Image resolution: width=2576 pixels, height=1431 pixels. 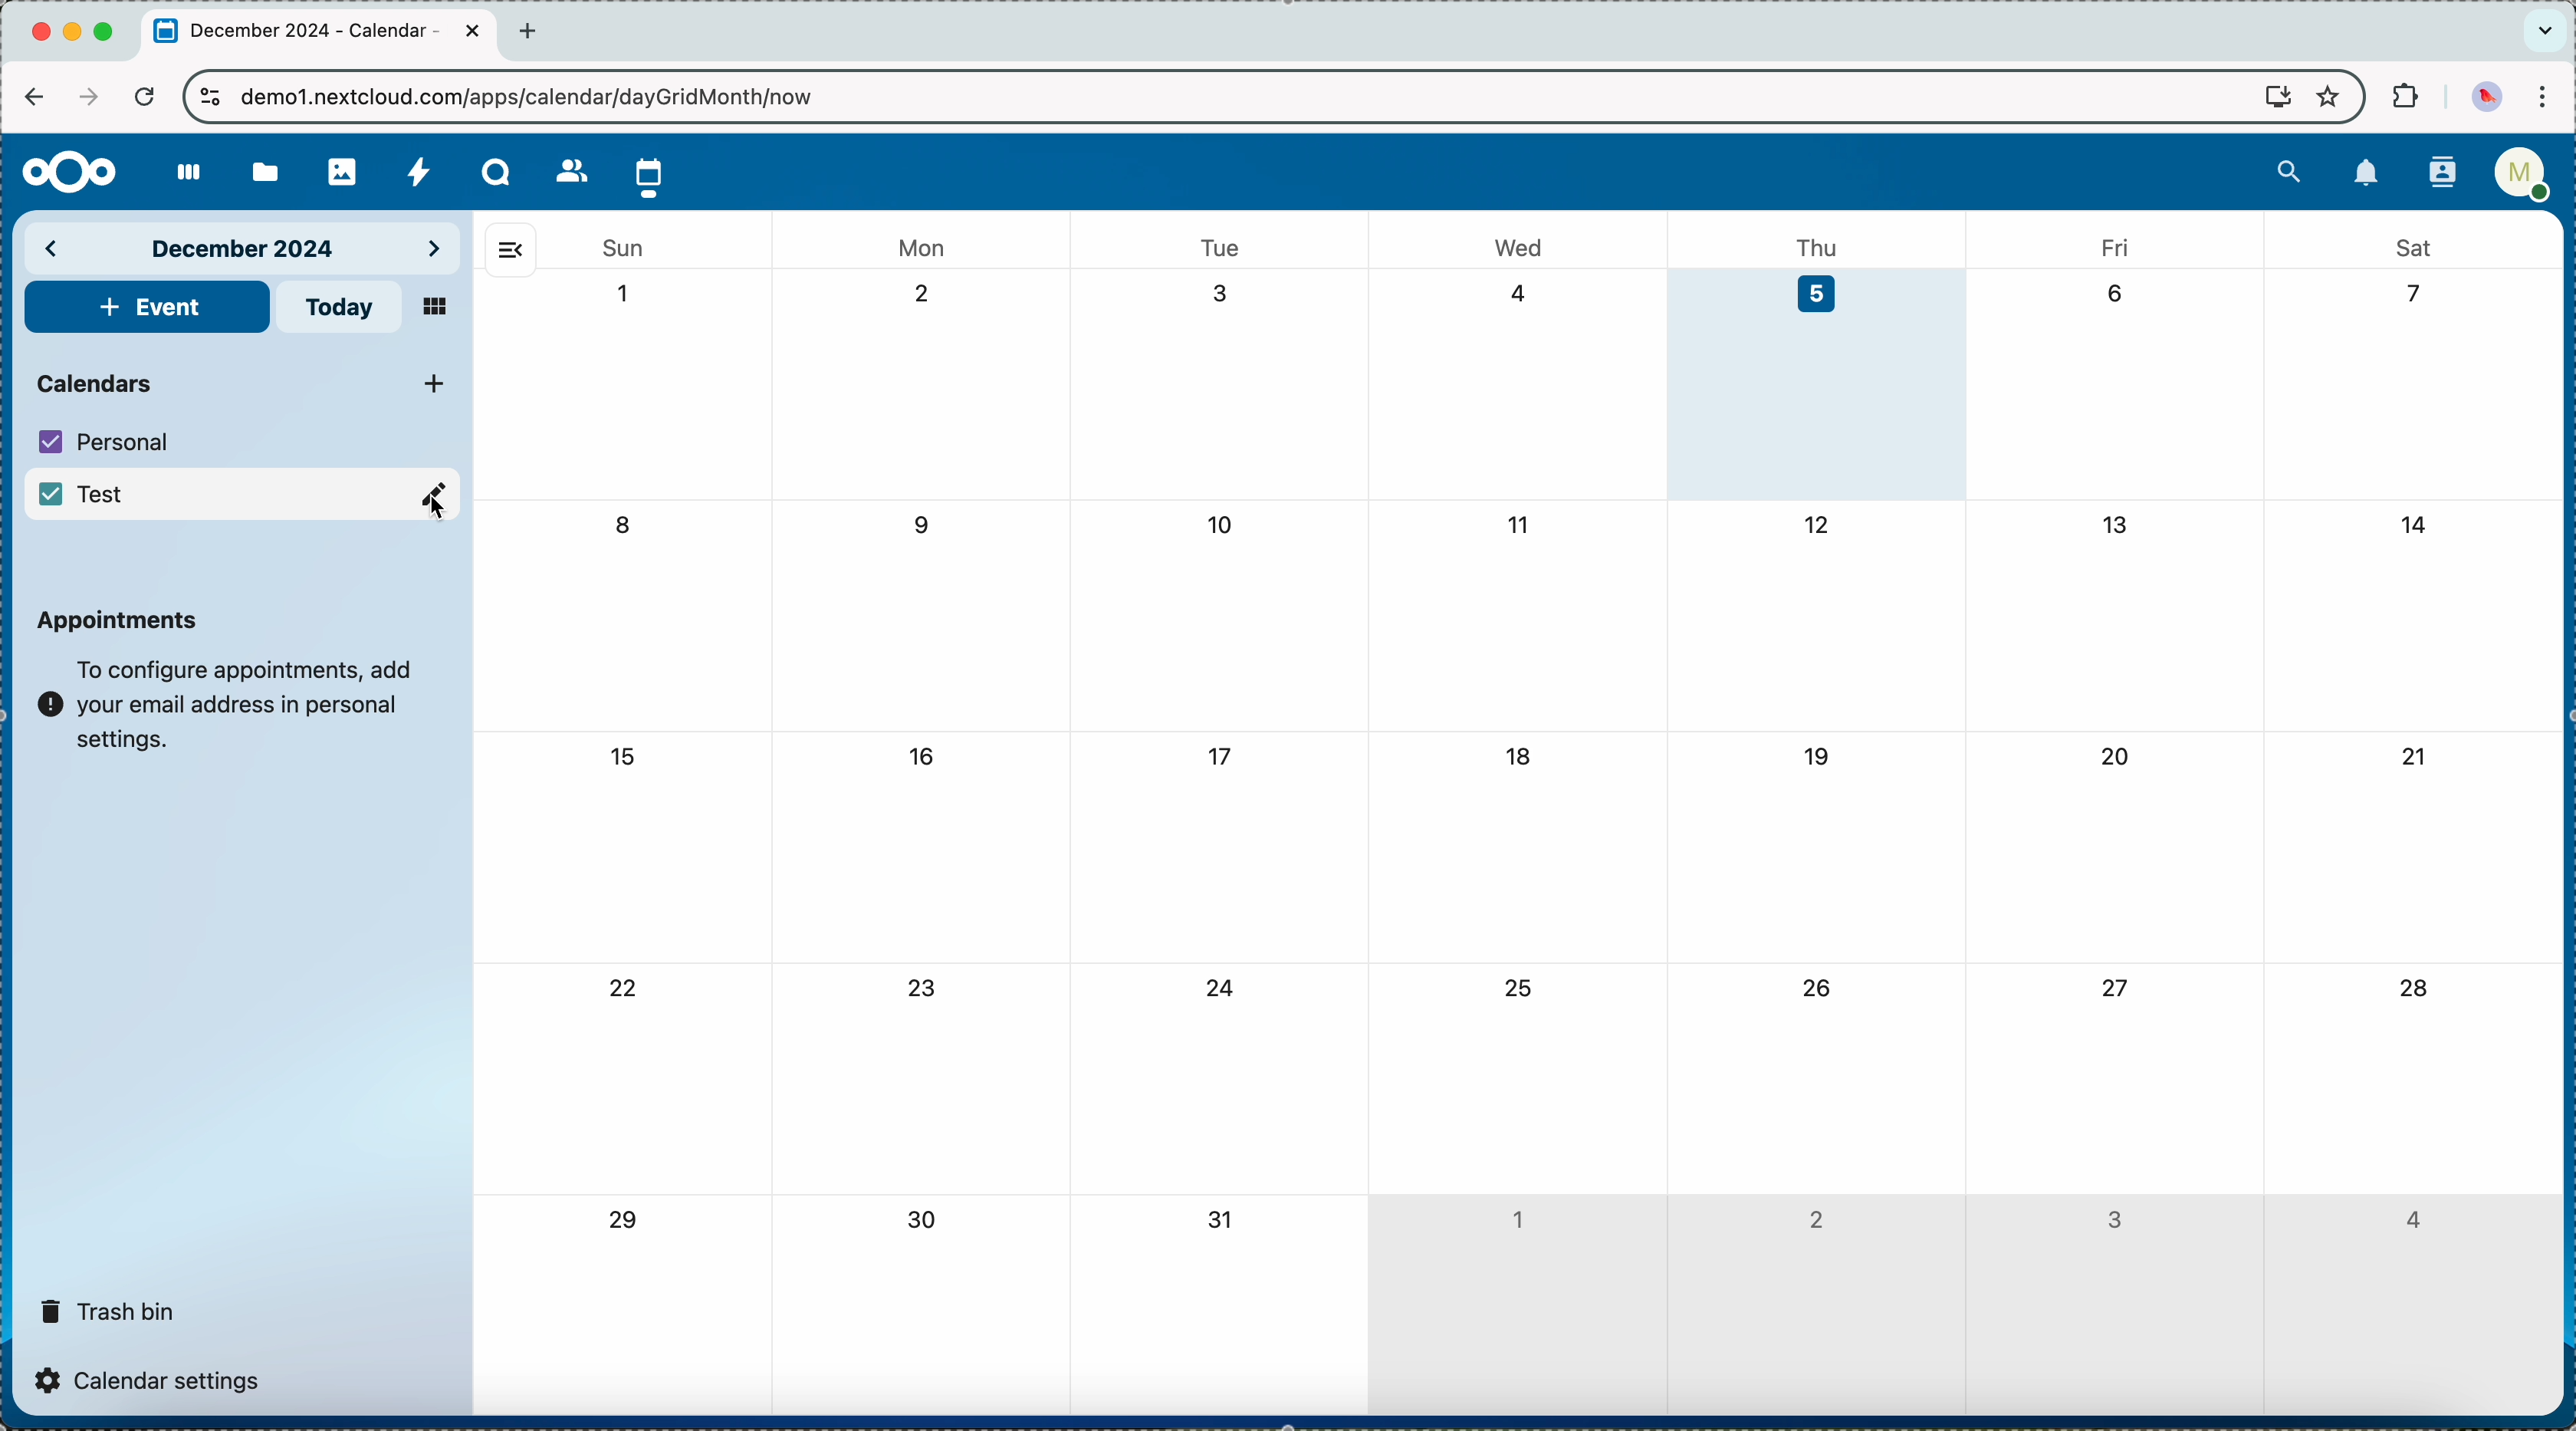 What do you see at coordinates (2112, 986) in the screenshot?
I see `27` at bounding box center [2112, 986].